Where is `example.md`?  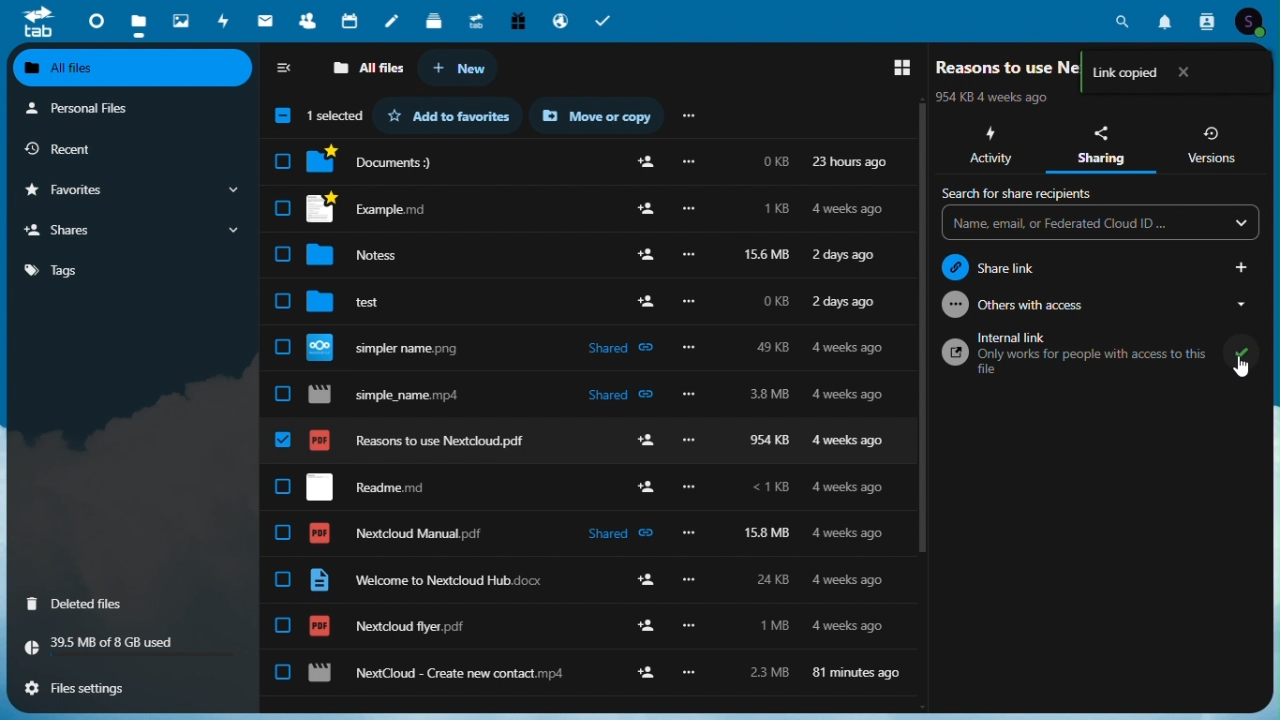 example.md is located at coordinates (382, 209).